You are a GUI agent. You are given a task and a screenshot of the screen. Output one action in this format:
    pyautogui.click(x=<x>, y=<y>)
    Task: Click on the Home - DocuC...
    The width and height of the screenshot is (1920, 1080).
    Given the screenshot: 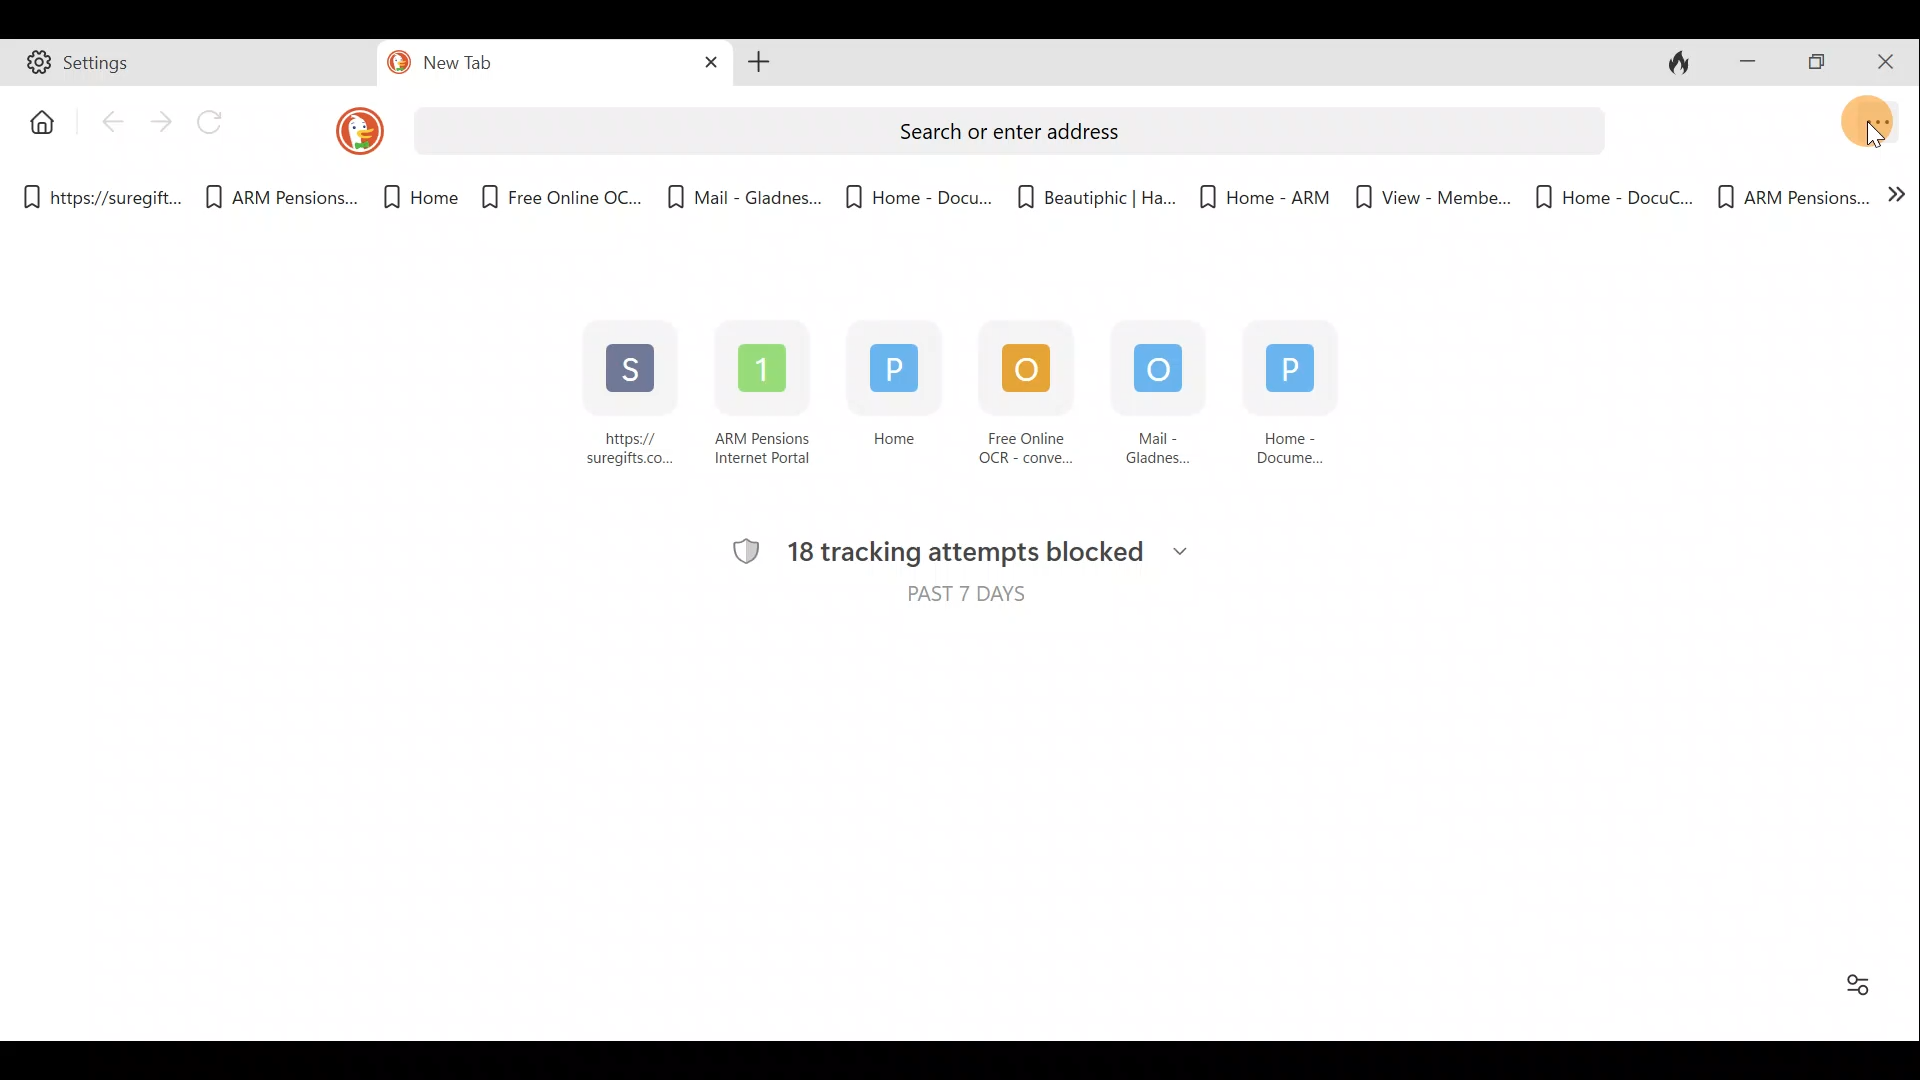 What is the action you would take?
    pyautogui.click(x=1612, y=194)
    